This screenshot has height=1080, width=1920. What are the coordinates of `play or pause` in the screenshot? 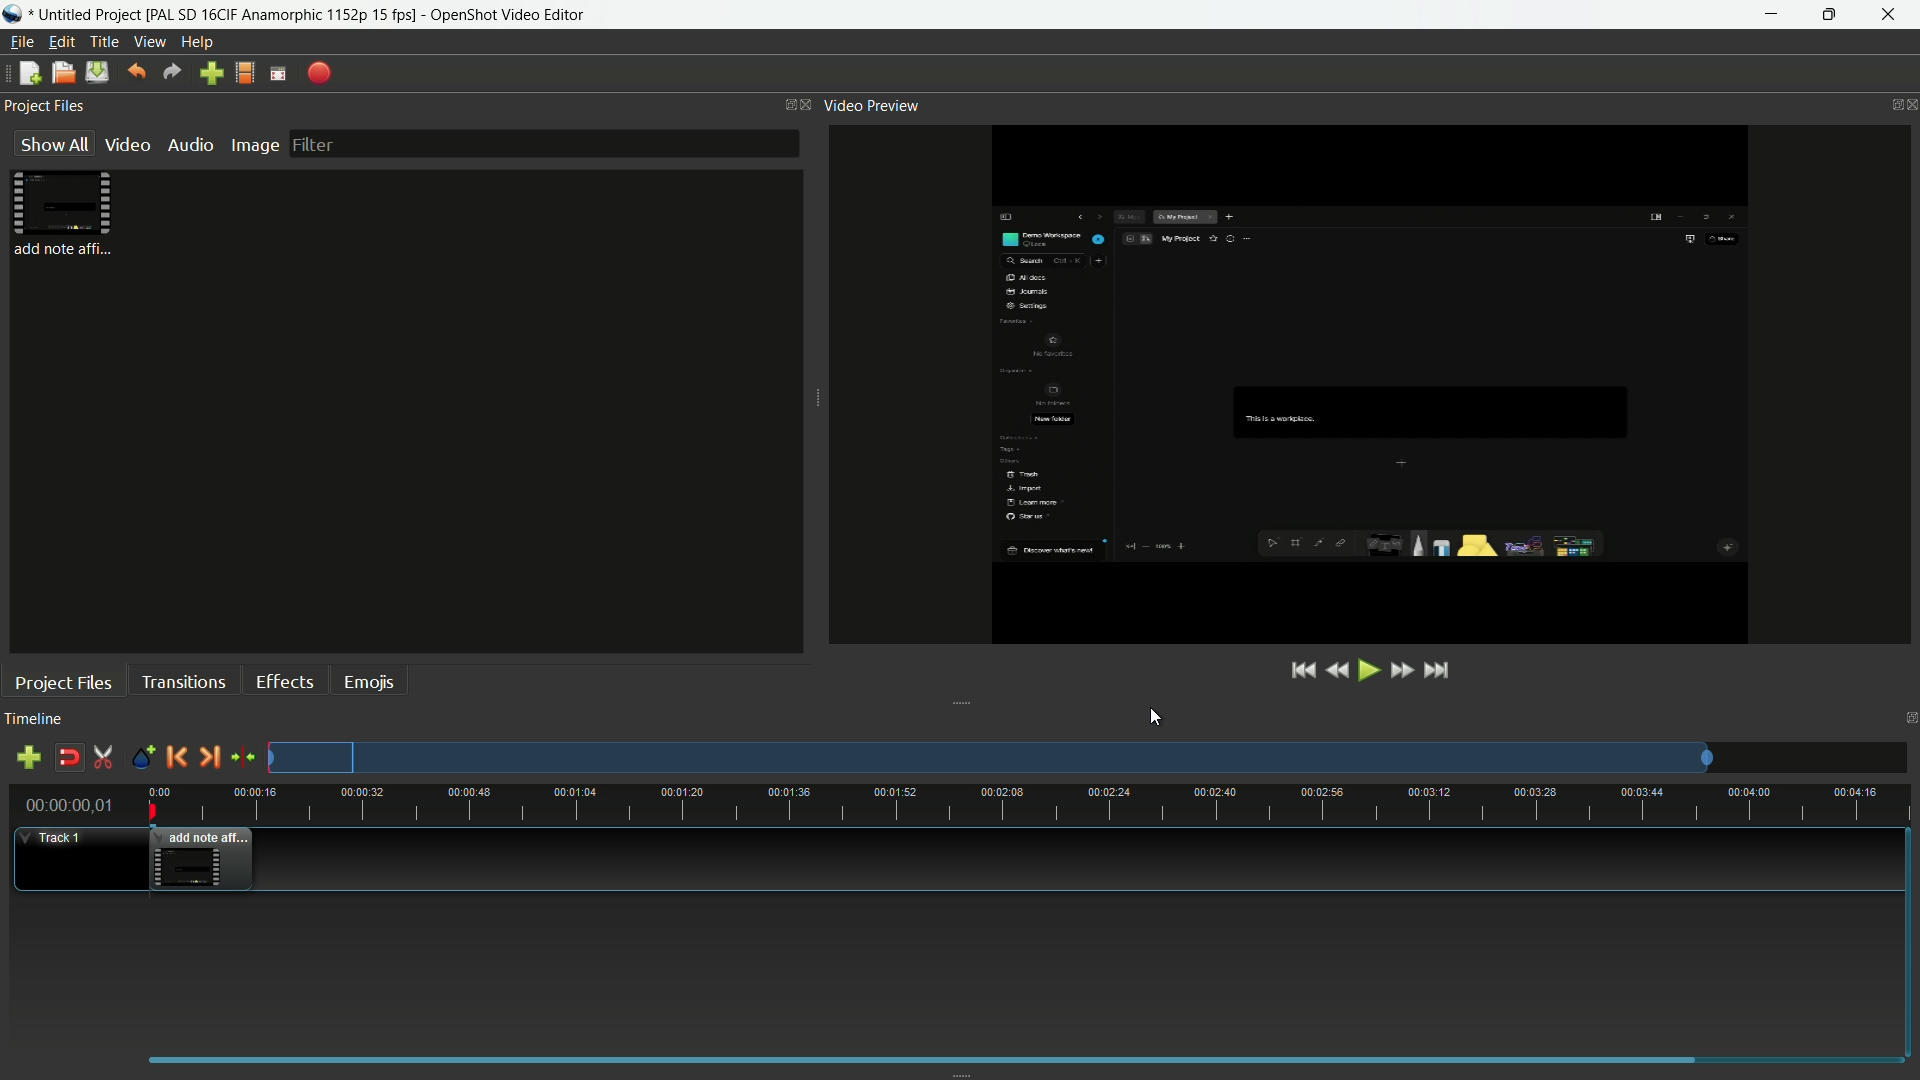 It's located at (1367, 672).